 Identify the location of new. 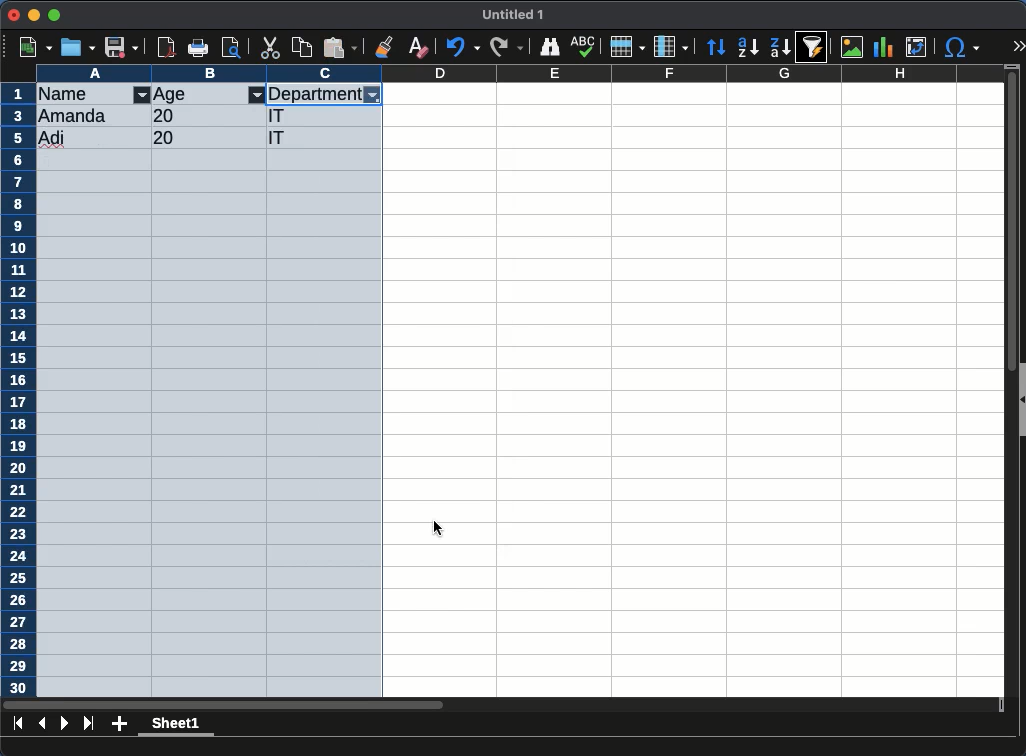
(34, 47).